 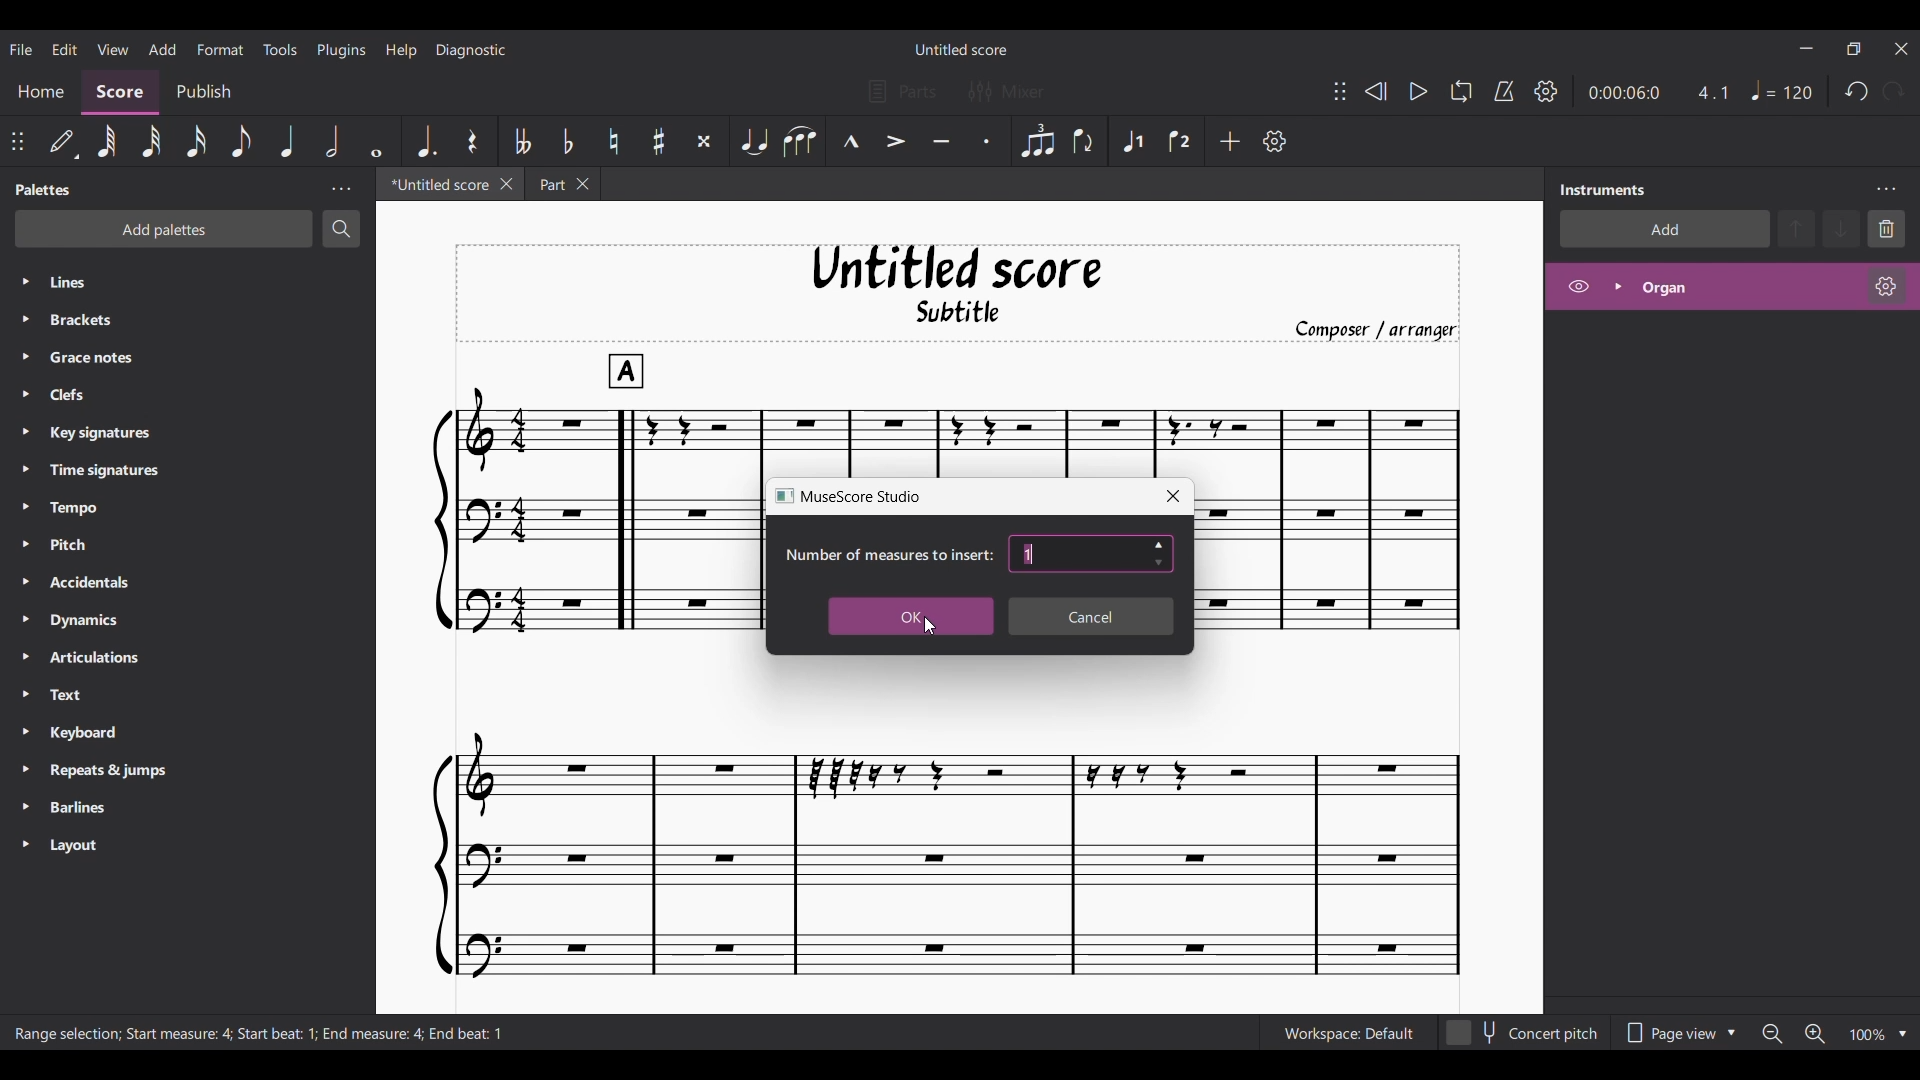 I want to click on Untitled tab, so click(x=436, y=185).